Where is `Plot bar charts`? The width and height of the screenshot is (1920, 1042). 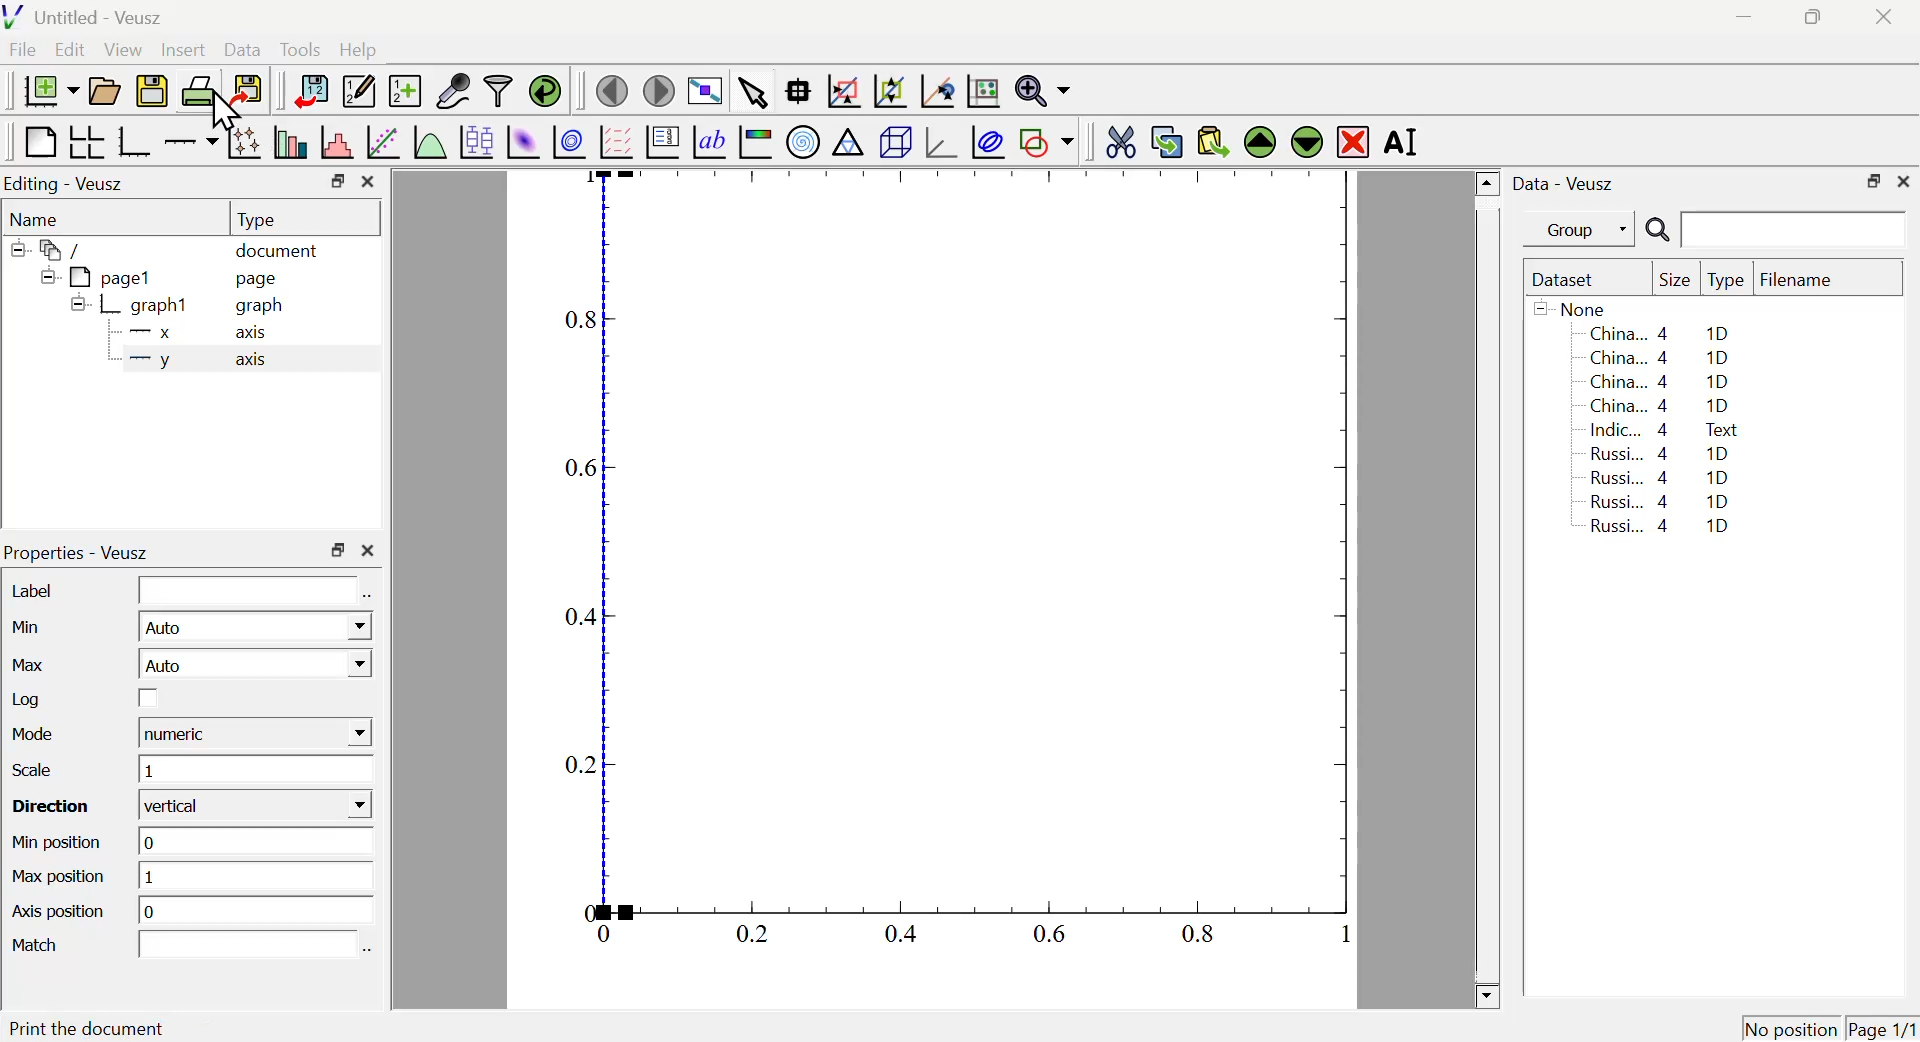 Plot bar charts is located at coordinates (290, 142).